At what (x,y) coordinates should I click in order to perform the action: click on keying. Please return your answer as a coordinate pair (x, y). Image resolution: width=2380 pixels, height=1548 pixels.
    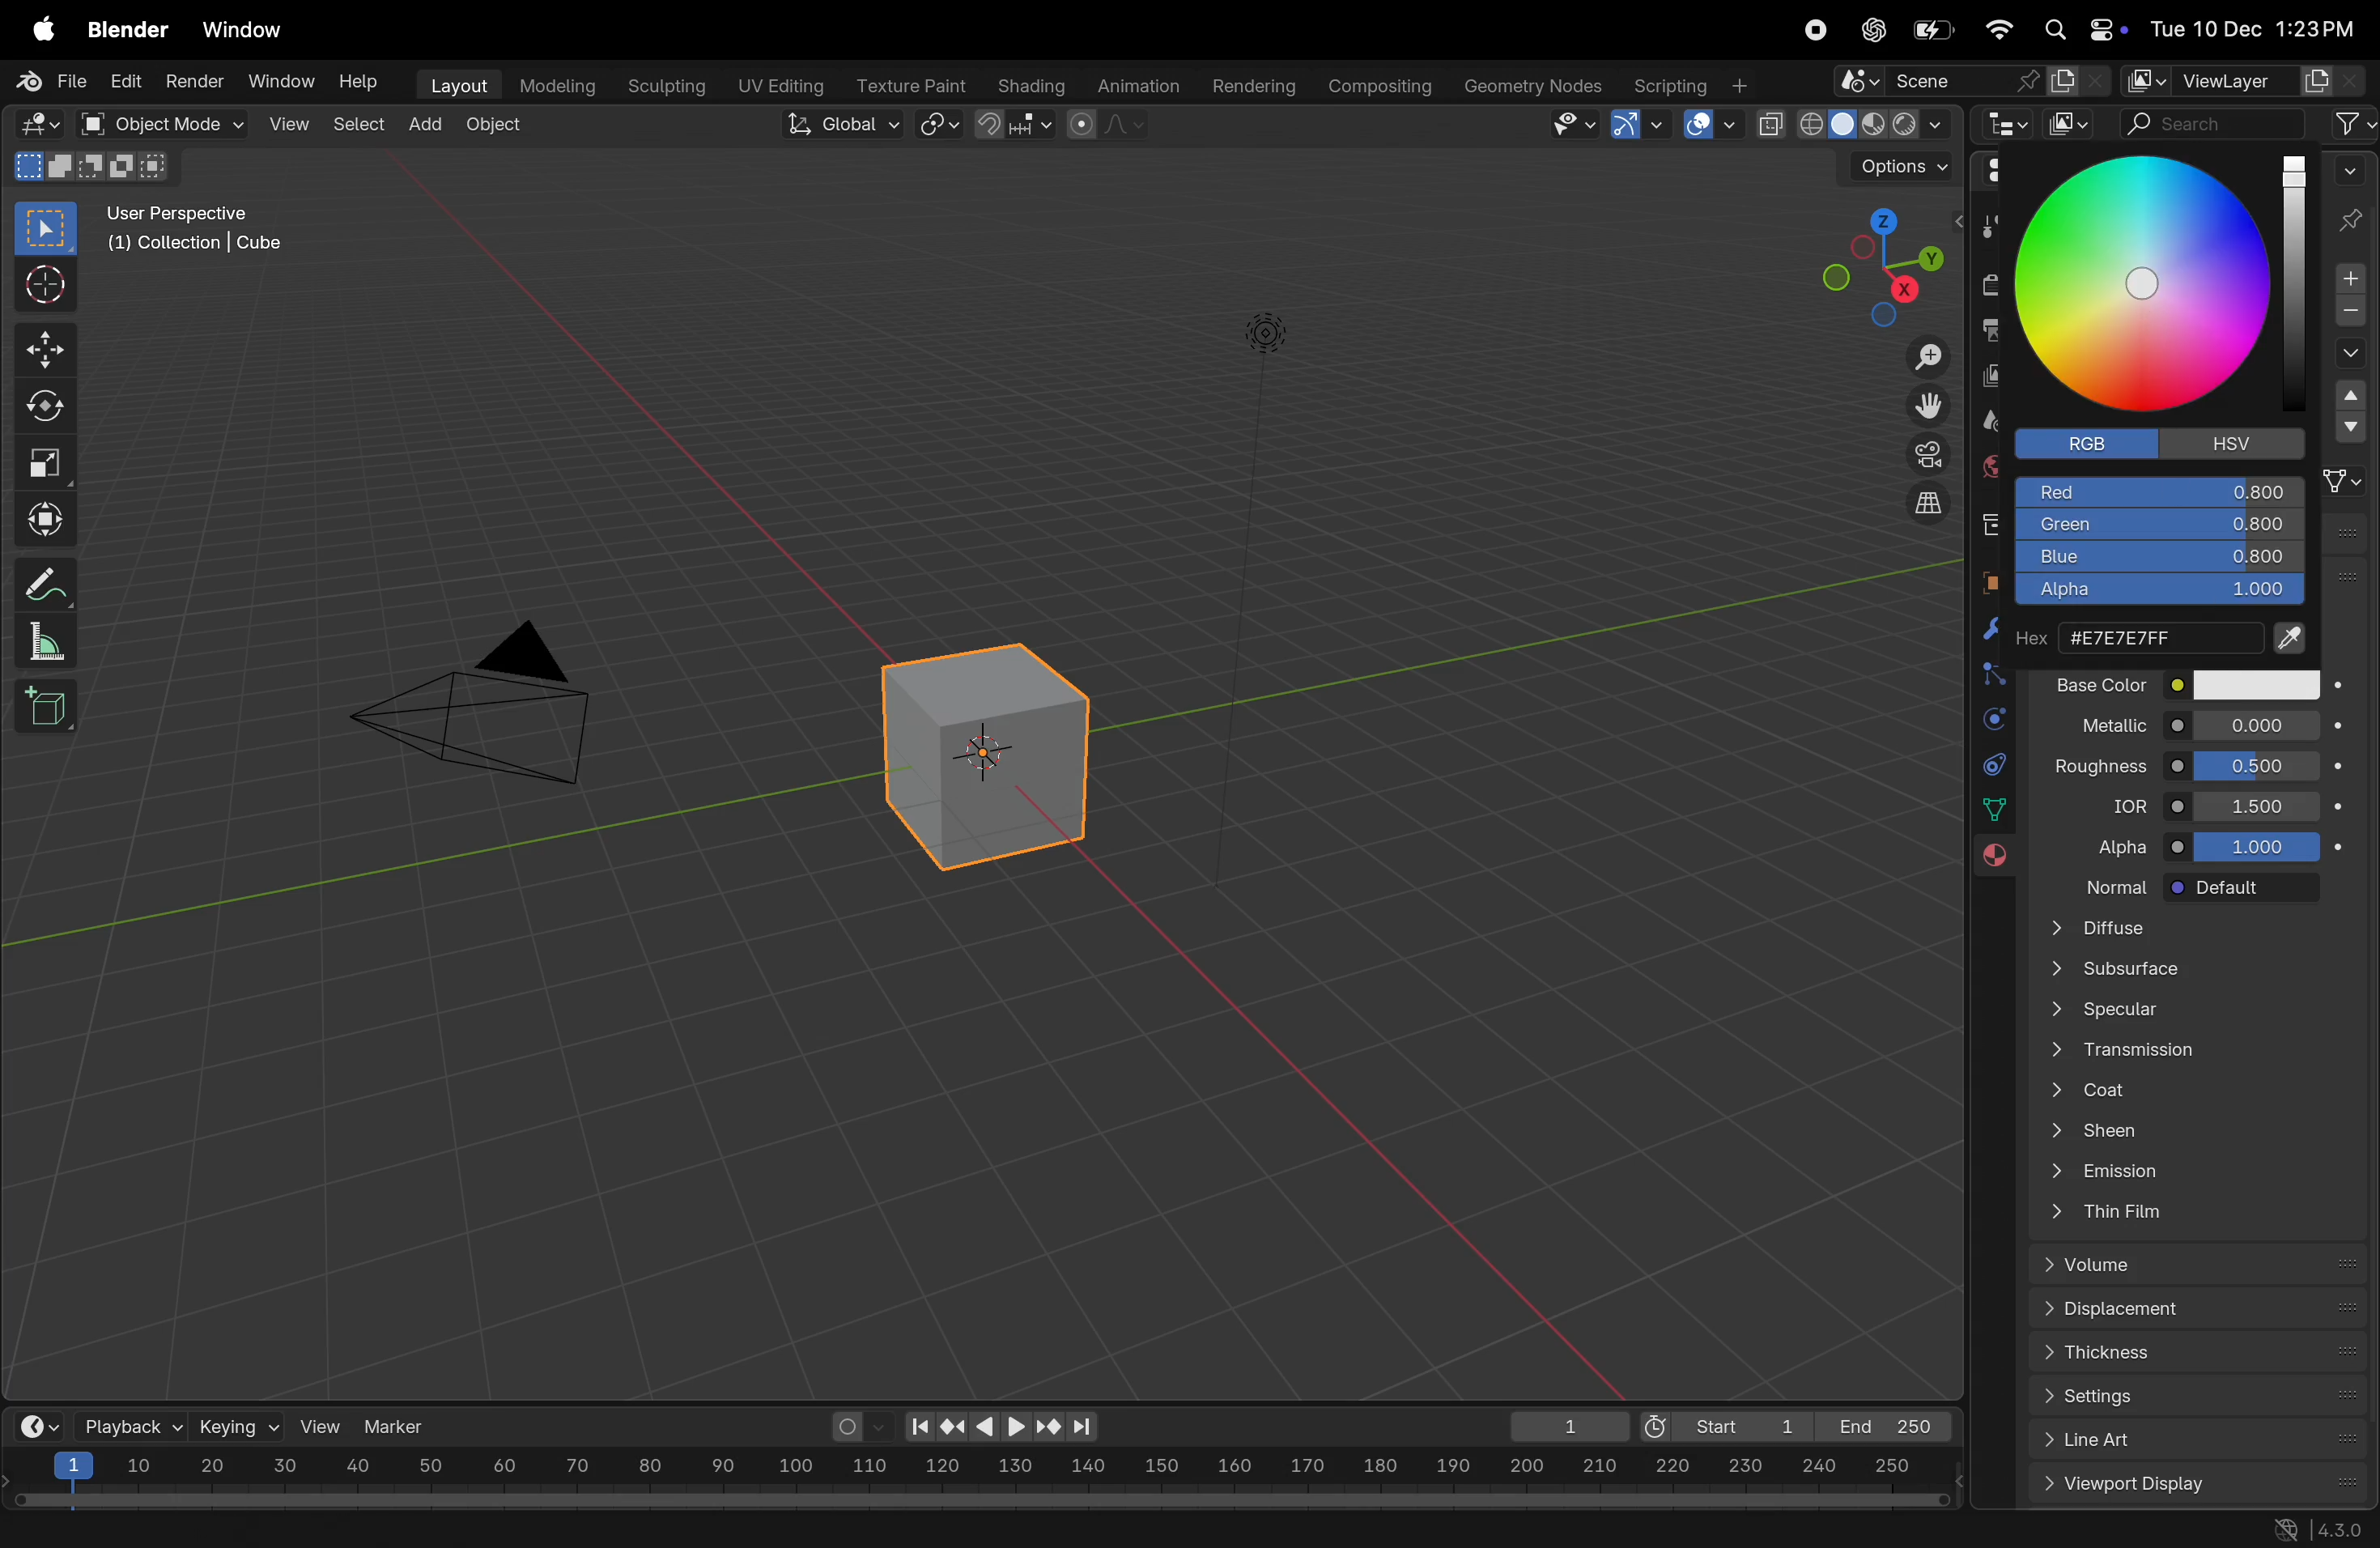
    Looking at the image, I should click on (237, 1425).